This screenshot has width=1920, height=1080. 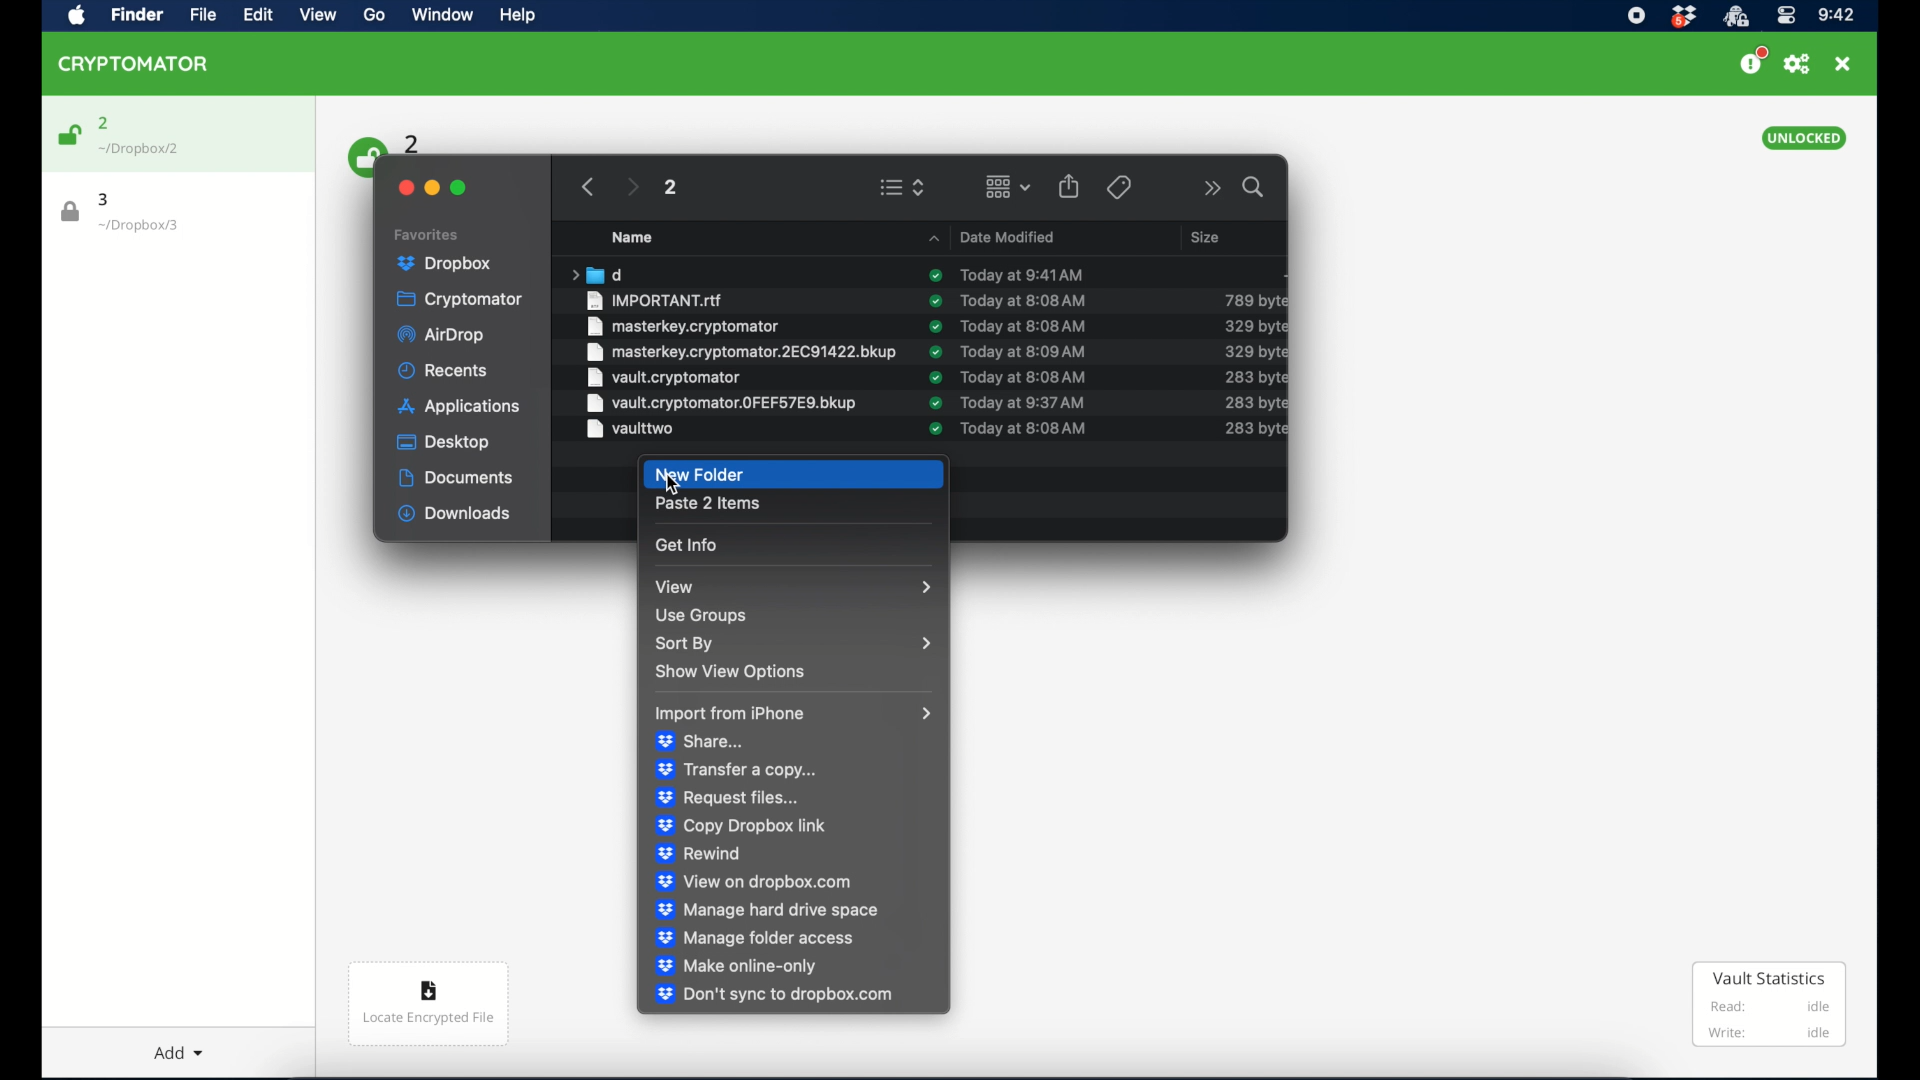 What do you see at coordinates (170, 1045) in the screenshot?
I see `add dropdown` at bounding box center [170, 1045].